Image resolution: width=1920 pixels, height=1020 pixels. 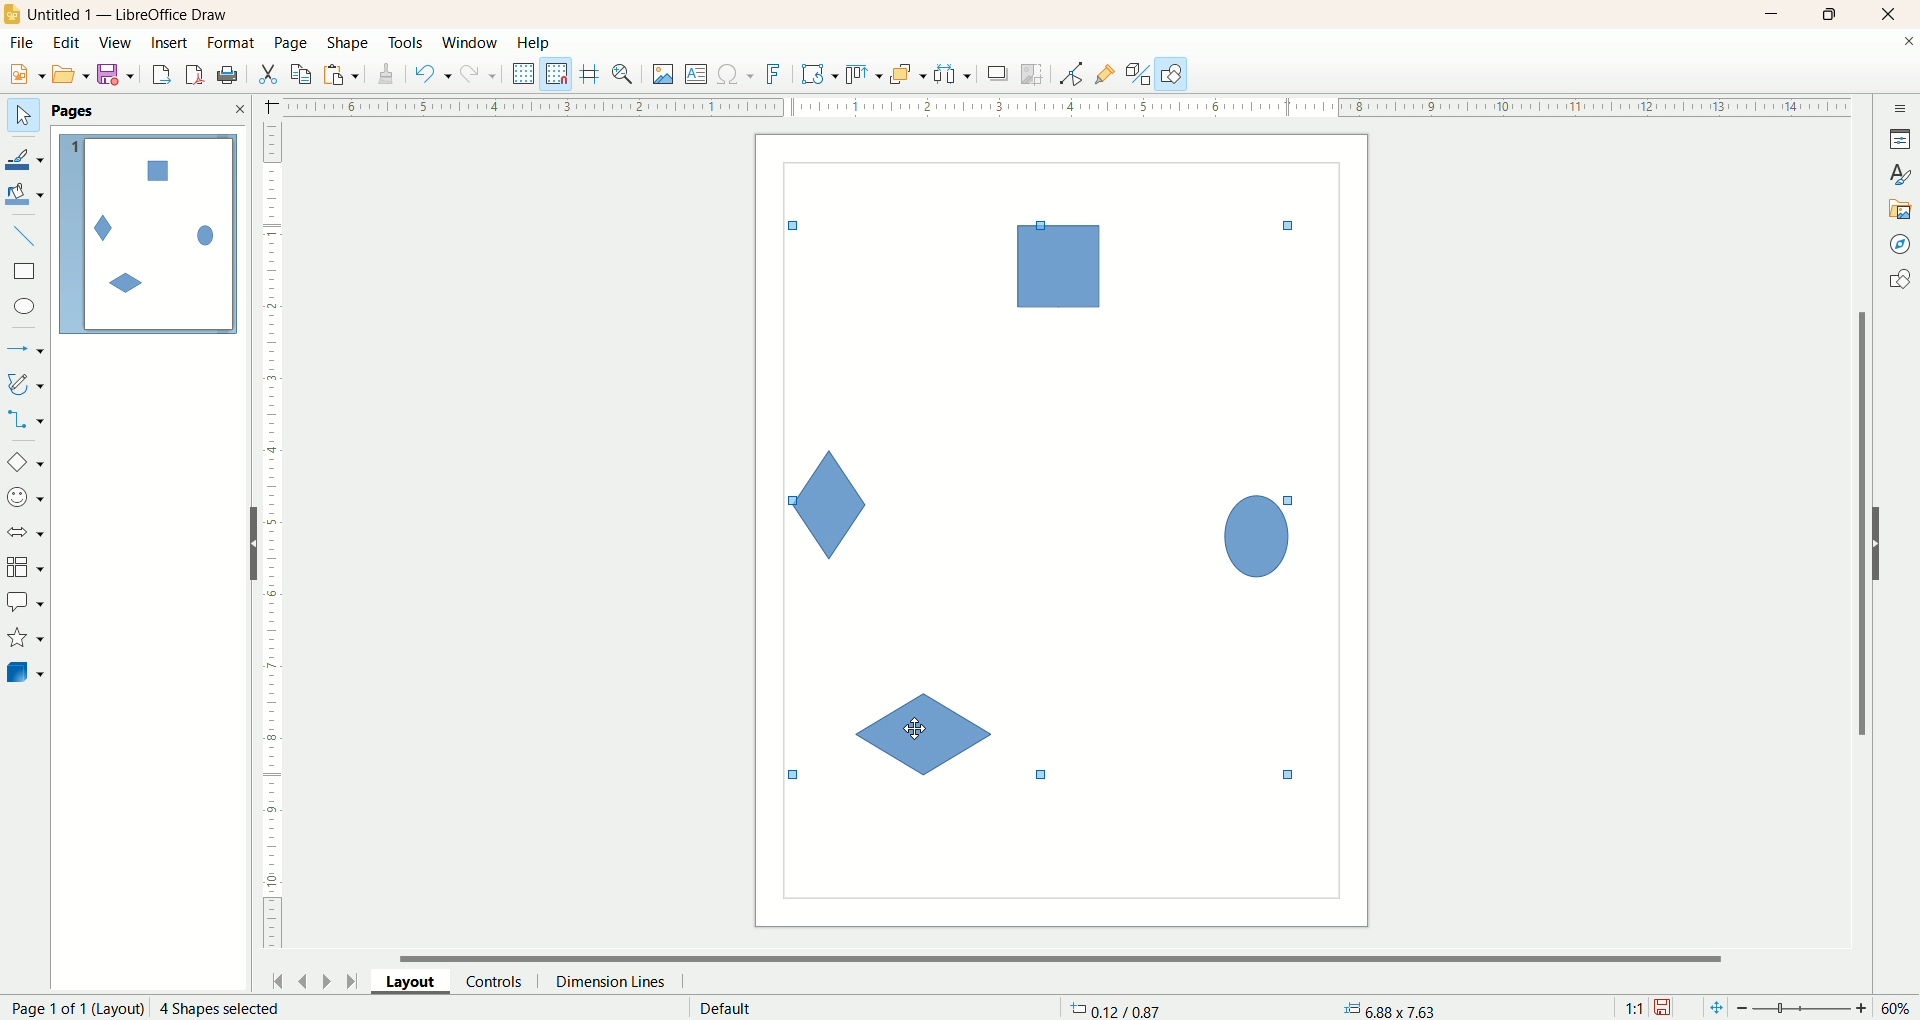 What do you see at coordinates (1172, 73) in the screenshot?
I see `draw function` at bounding box center [1172, 73].